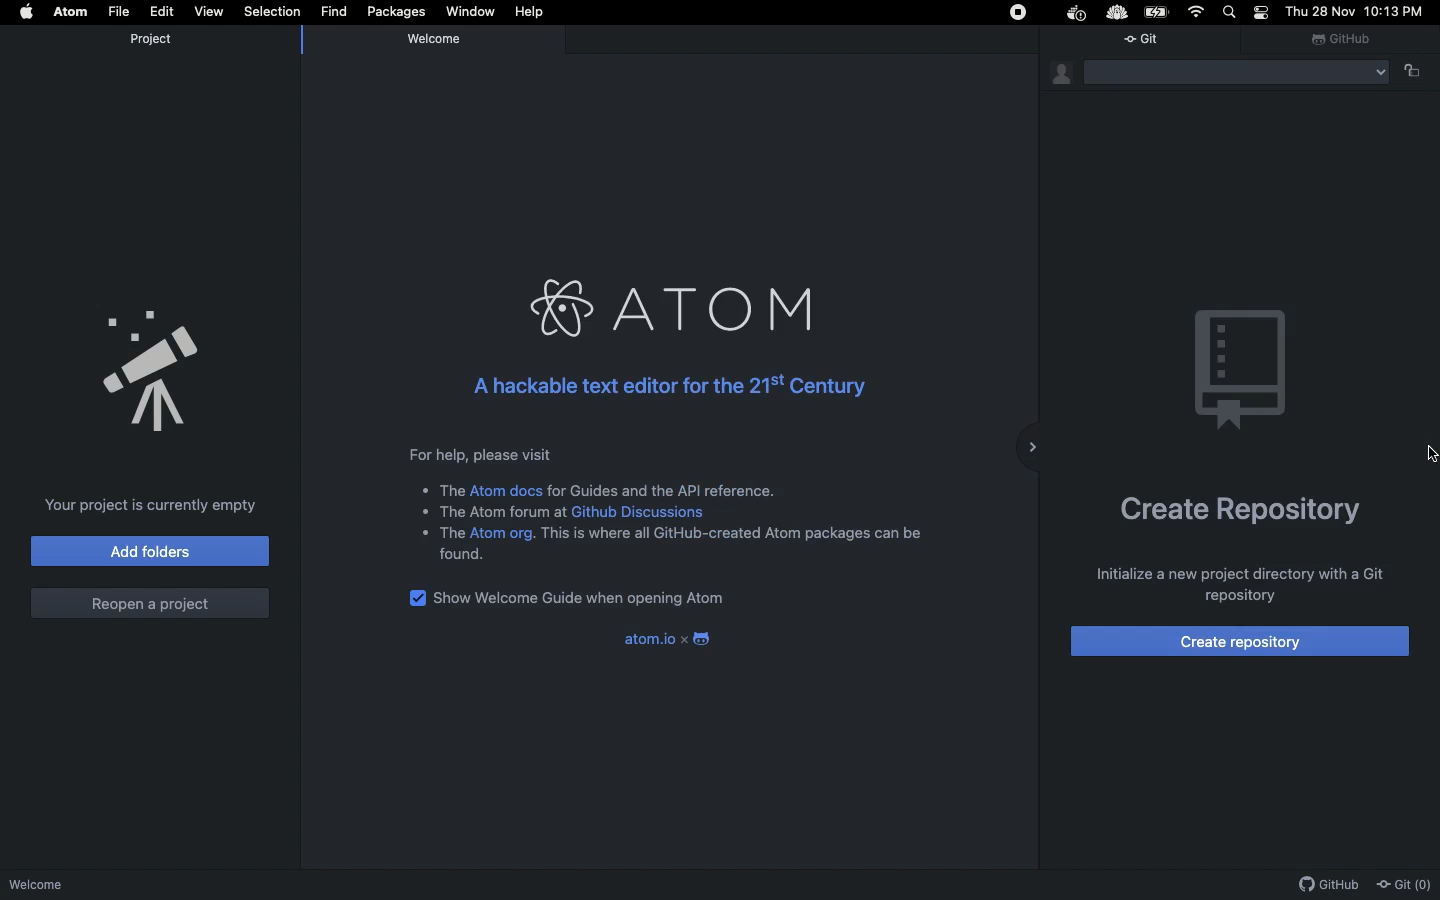 This screenshot has width=1440, height=900. What do you see at coordinates (1262, 12) in the screenshot?
I see `Notification` at bounding box center [1262, 12].